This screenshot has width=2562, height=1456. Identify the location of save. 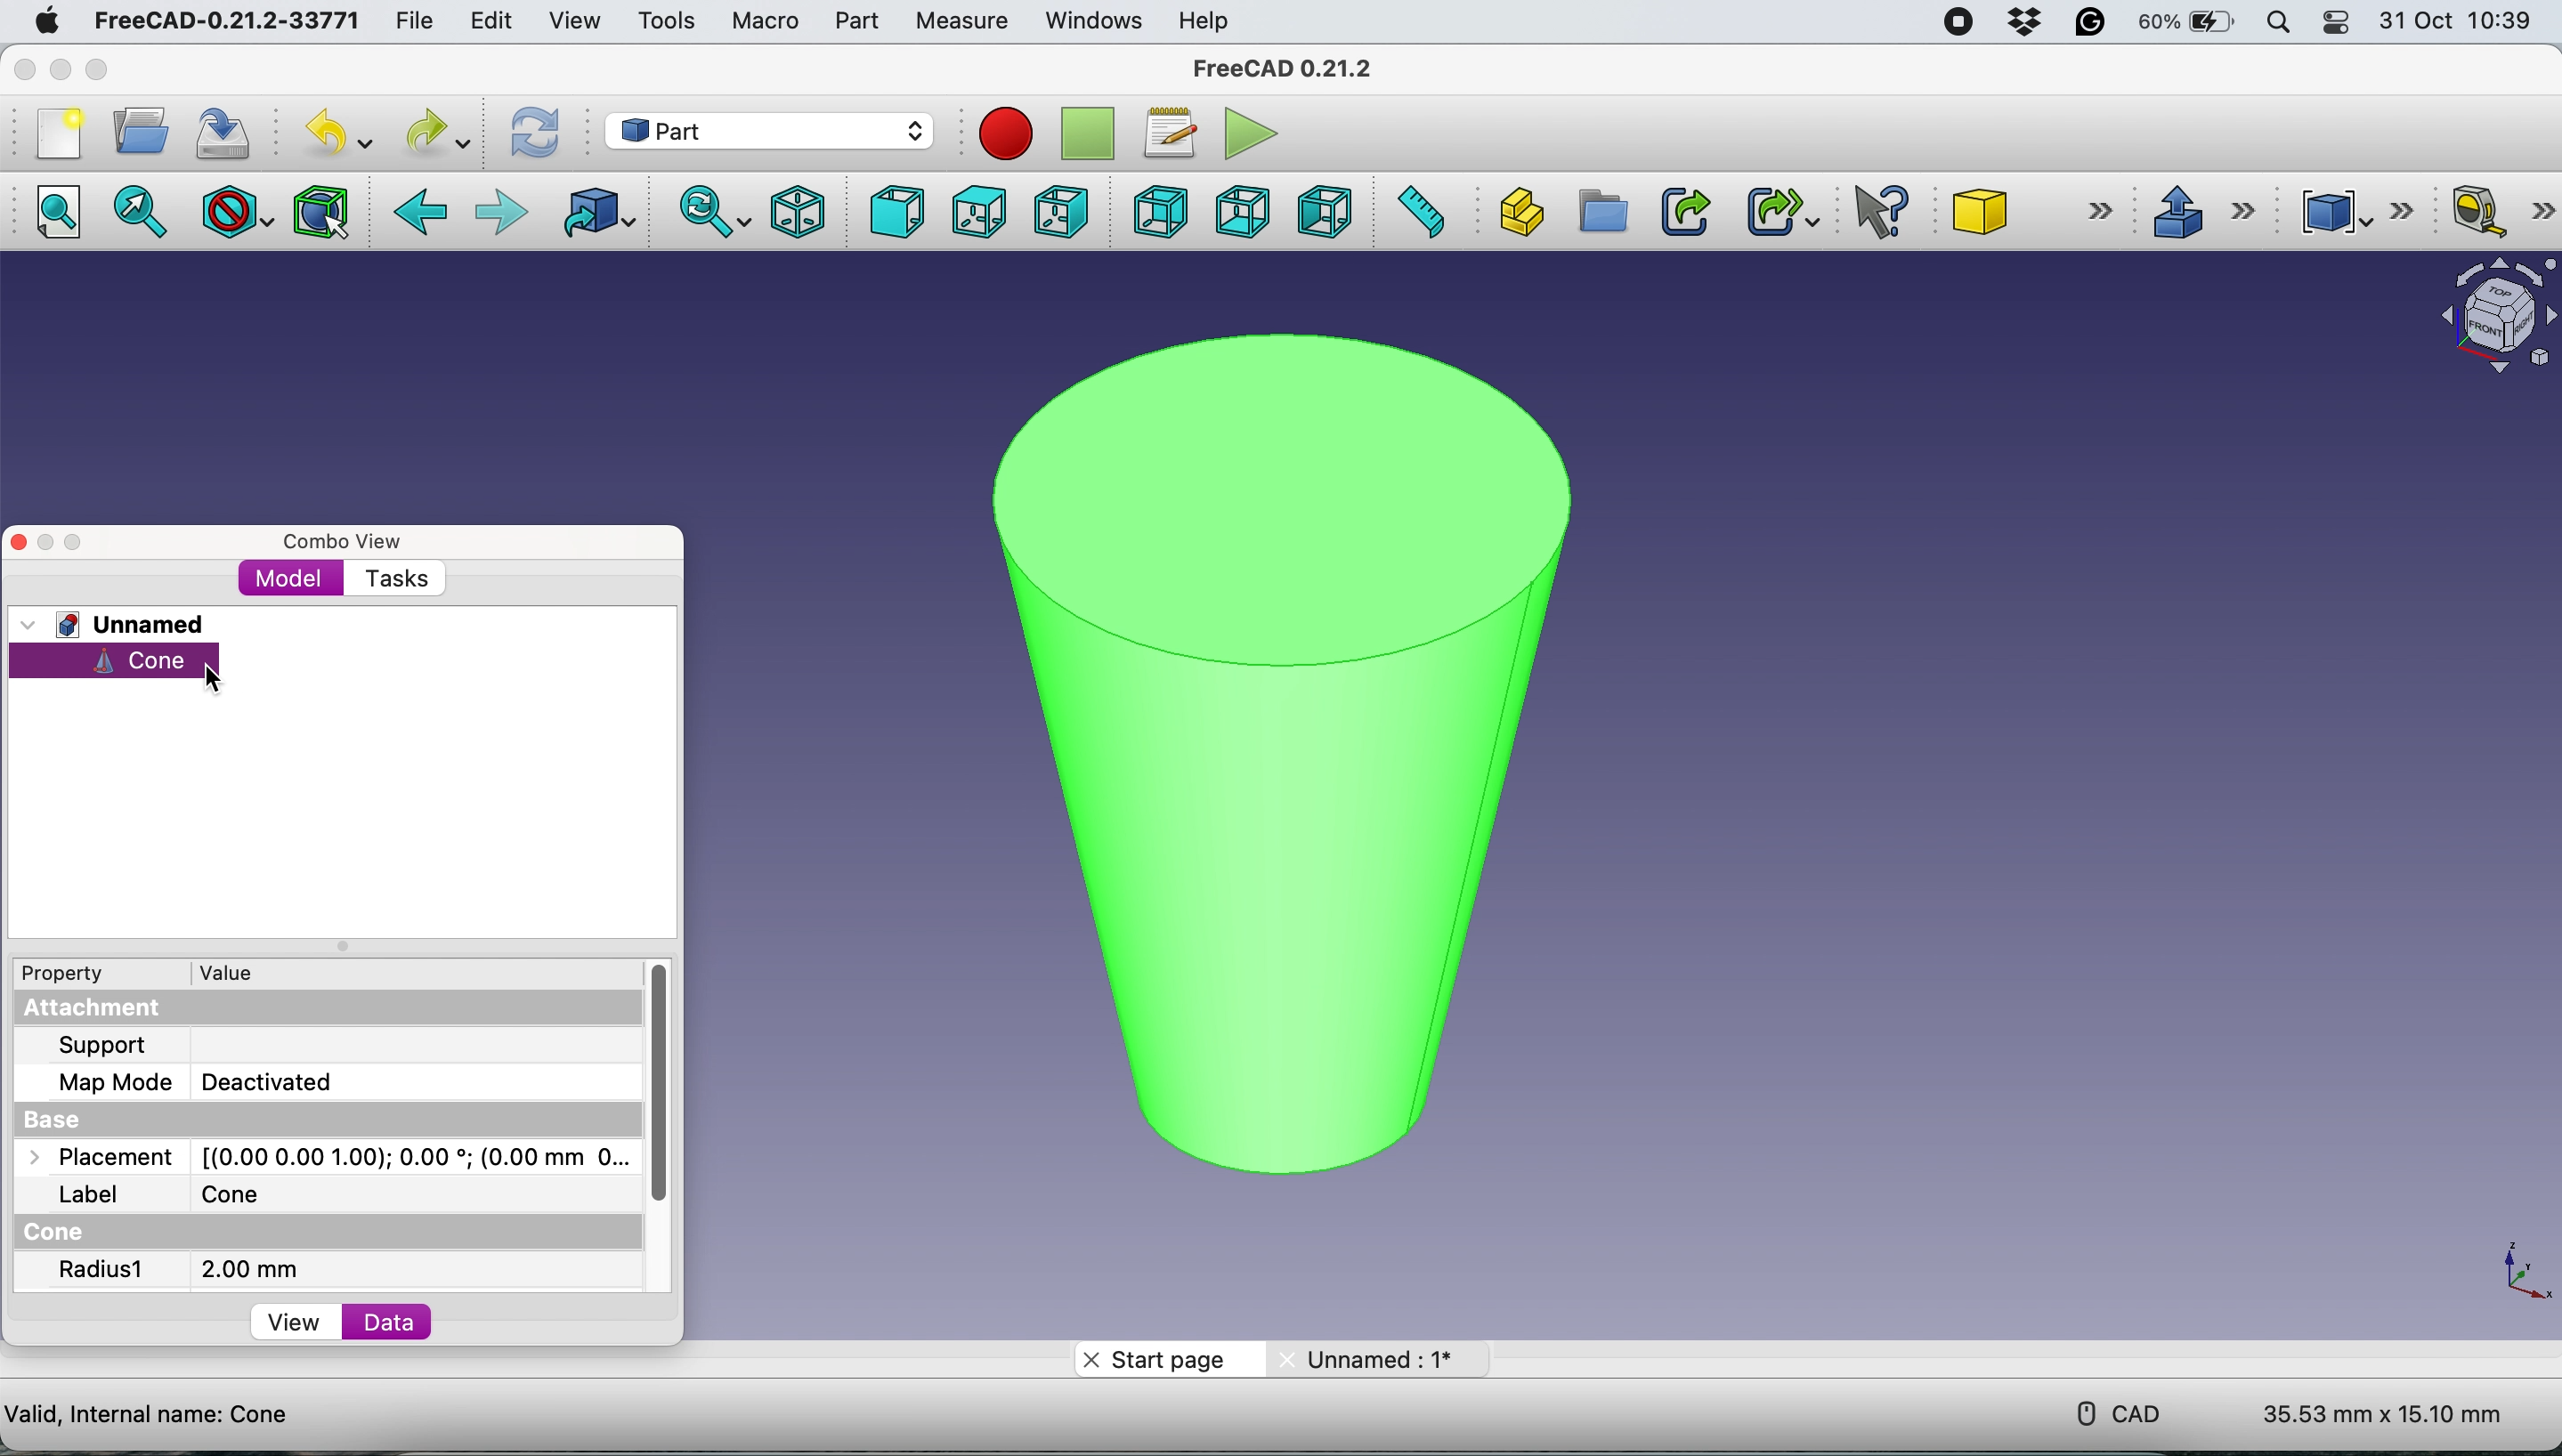
(223, 132).